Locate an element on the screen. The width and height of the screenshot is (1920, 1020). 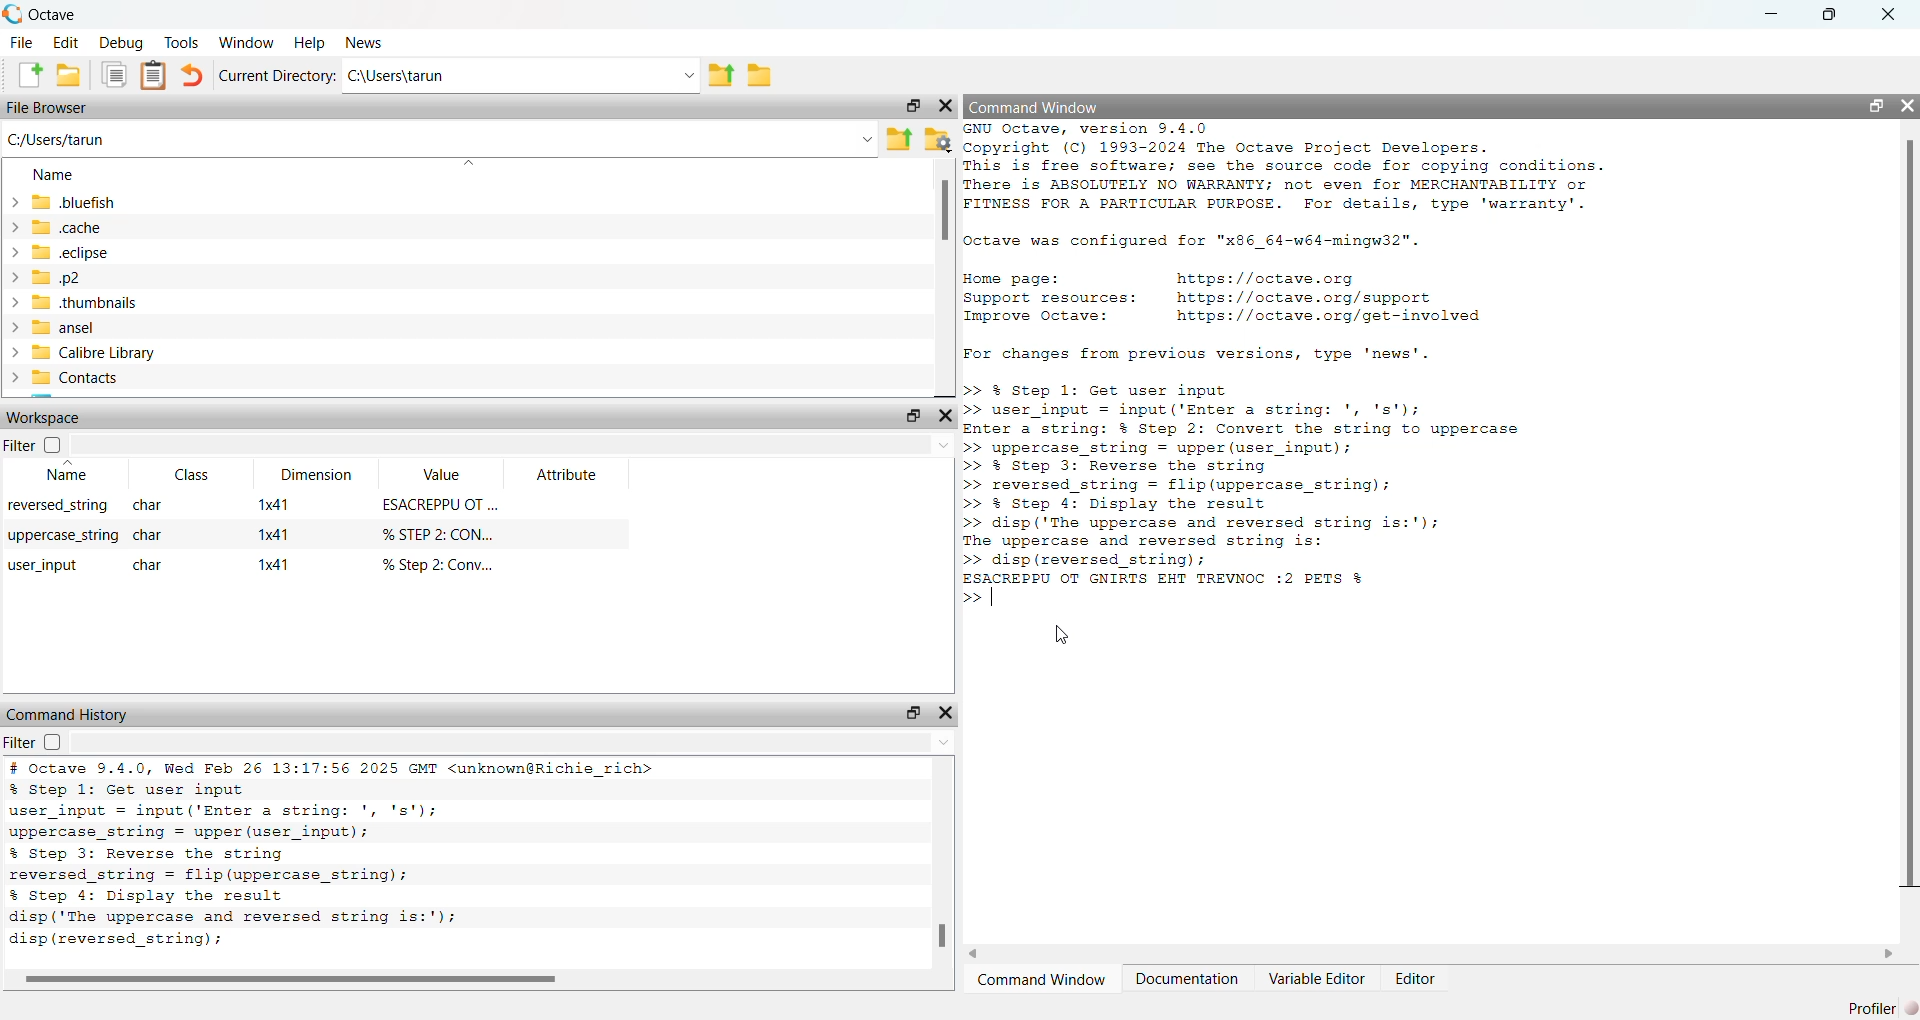
copy is located at coordinates (114, 76).